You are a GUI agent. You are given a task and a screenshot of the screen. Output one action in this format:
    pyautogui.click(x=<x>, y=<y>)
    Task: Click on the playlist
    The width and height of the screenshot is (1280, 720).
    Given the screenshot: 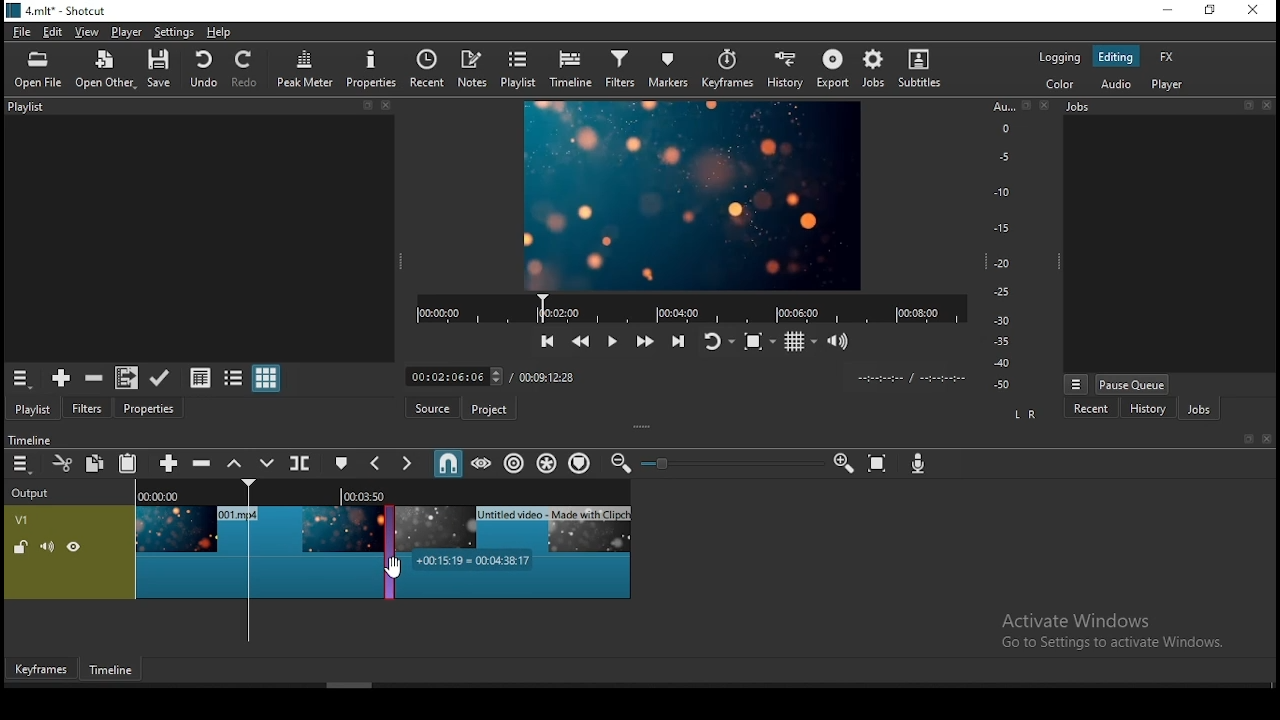 What is the action you would take?
    pyautogui.click(x=196, y=109)
    